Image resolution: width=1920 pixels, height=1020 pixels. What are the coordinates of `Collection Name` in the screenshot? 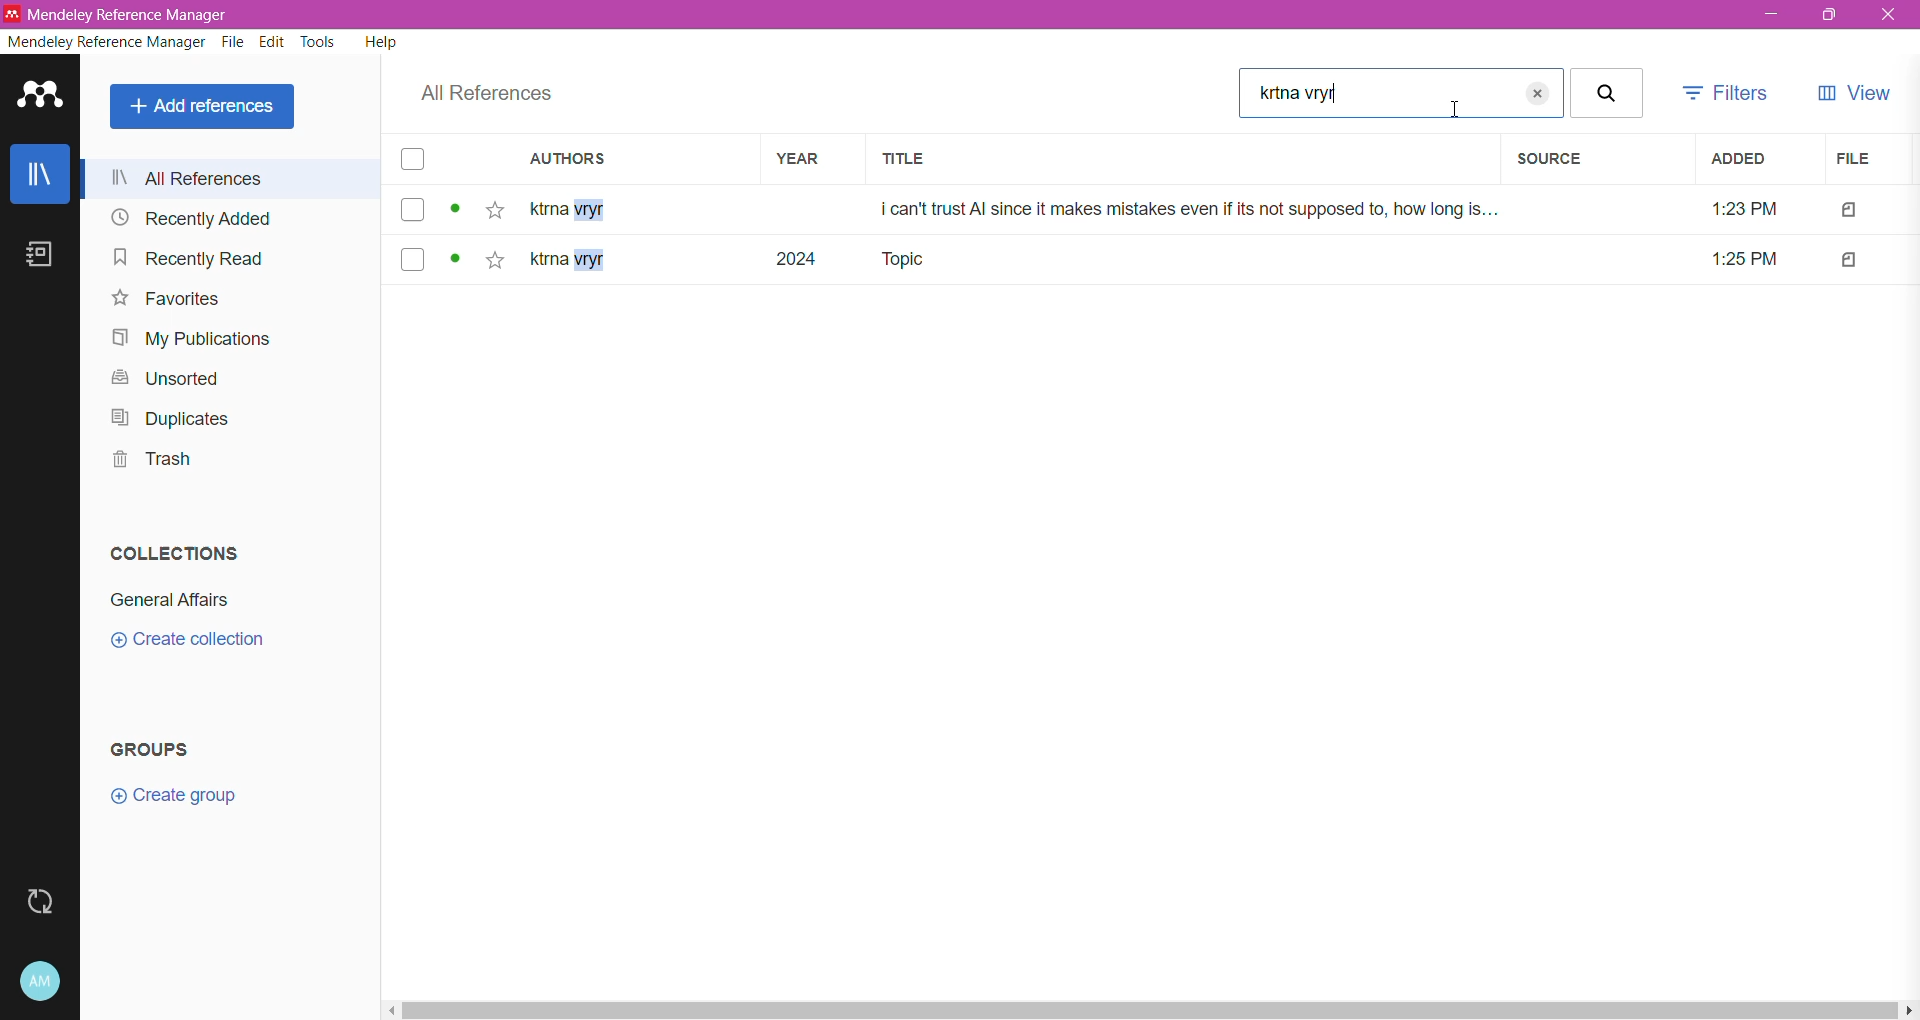 It's located at (177, 599).